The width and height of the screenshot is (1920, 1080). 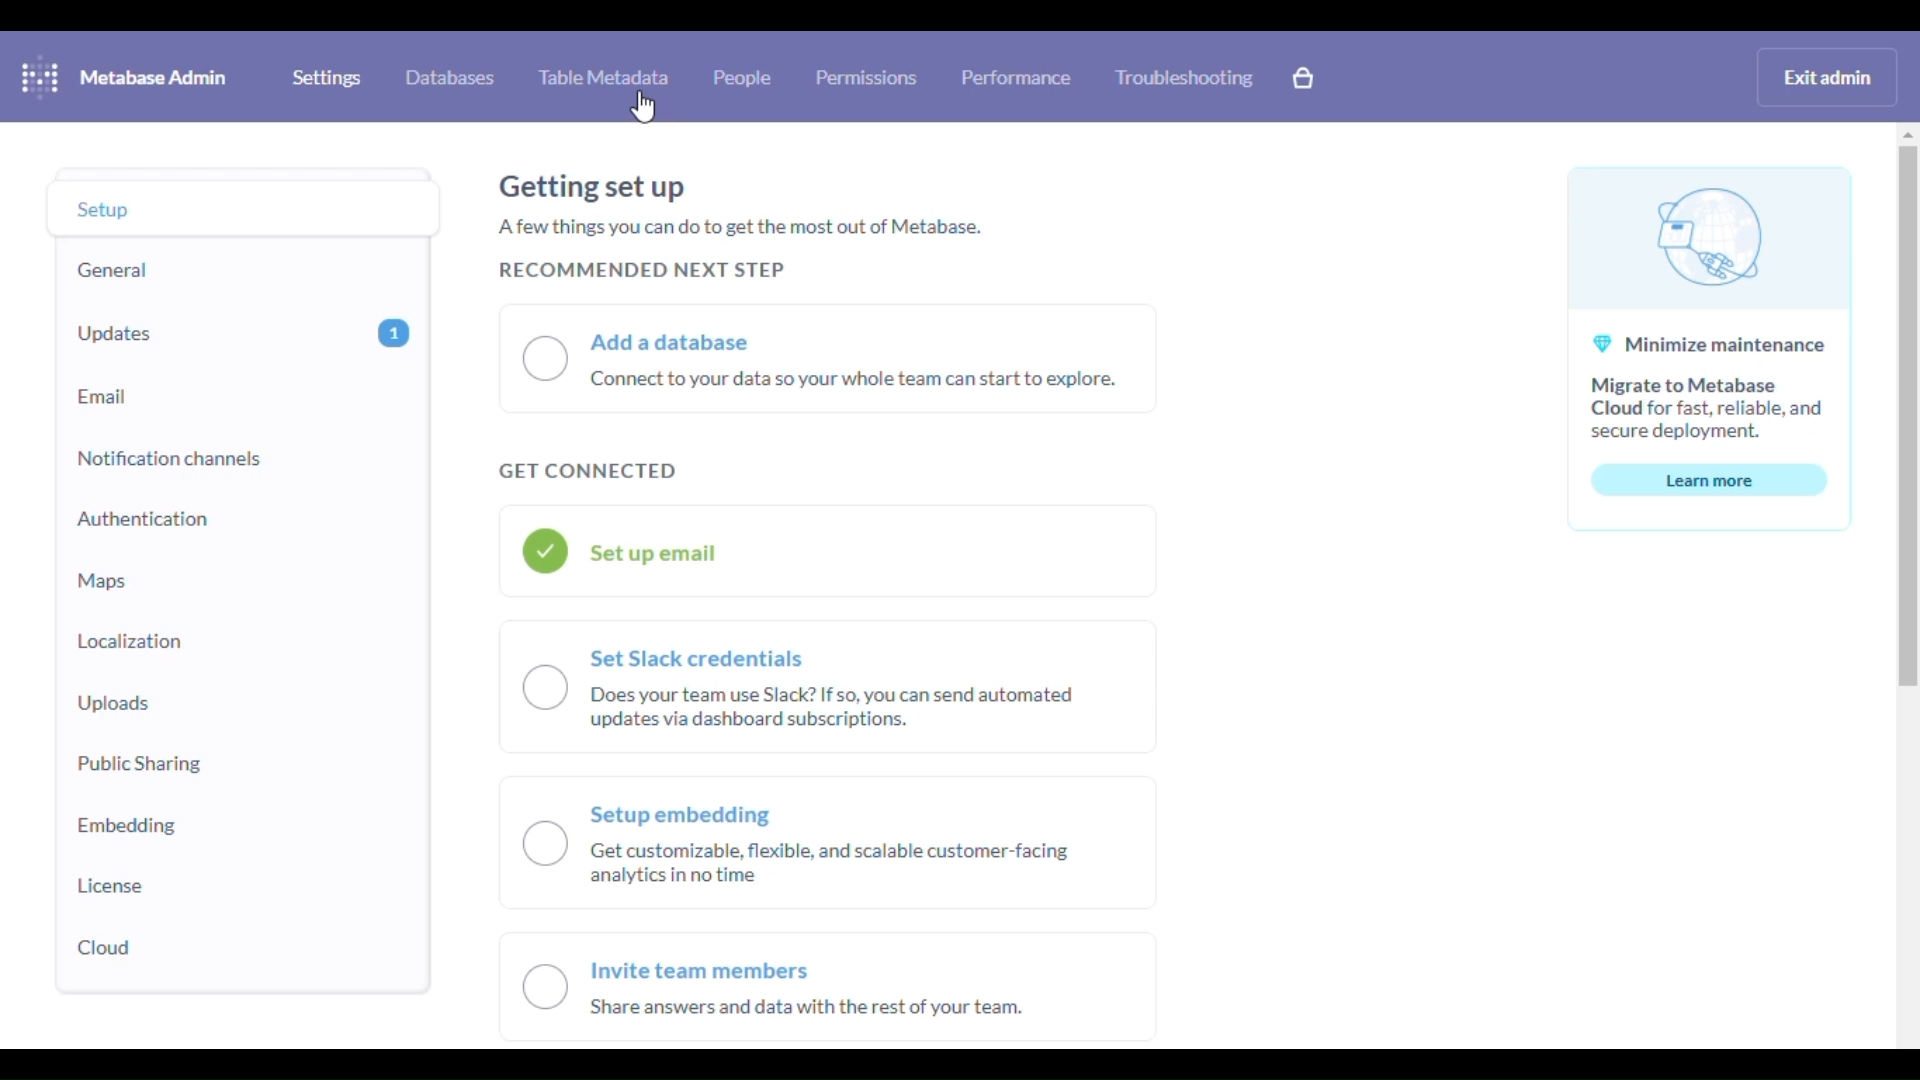 I want to click on databases, so click(x=450, y=76).